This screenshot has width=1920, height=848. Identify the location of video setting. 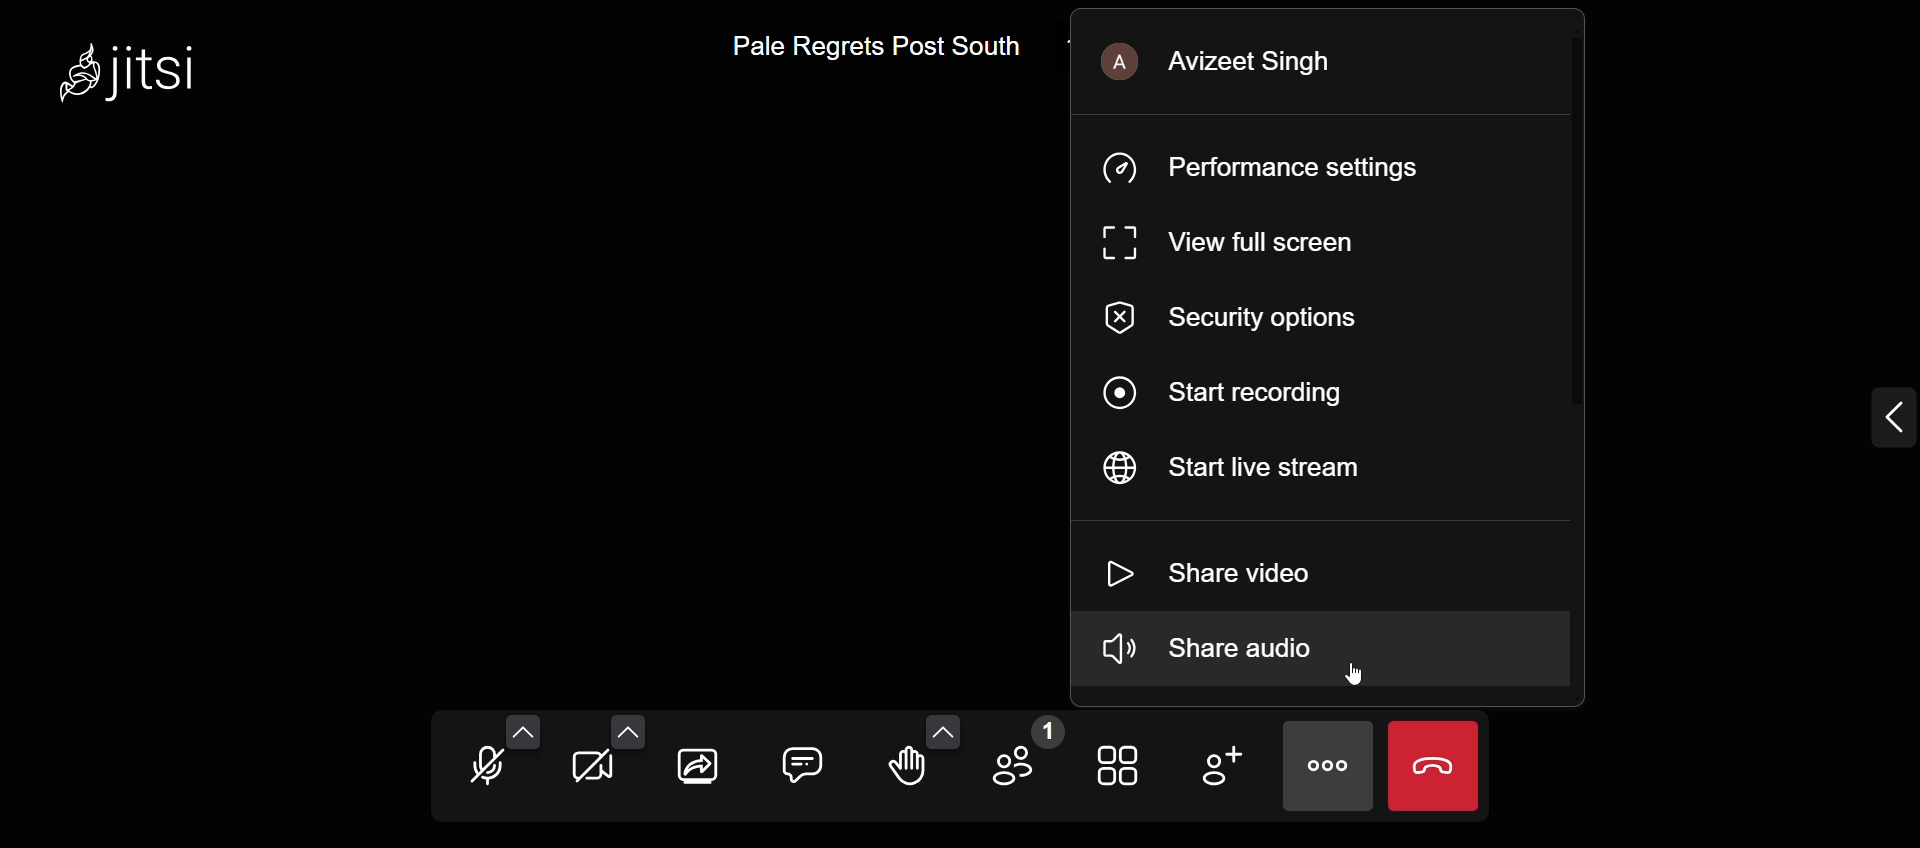
(629, 722).